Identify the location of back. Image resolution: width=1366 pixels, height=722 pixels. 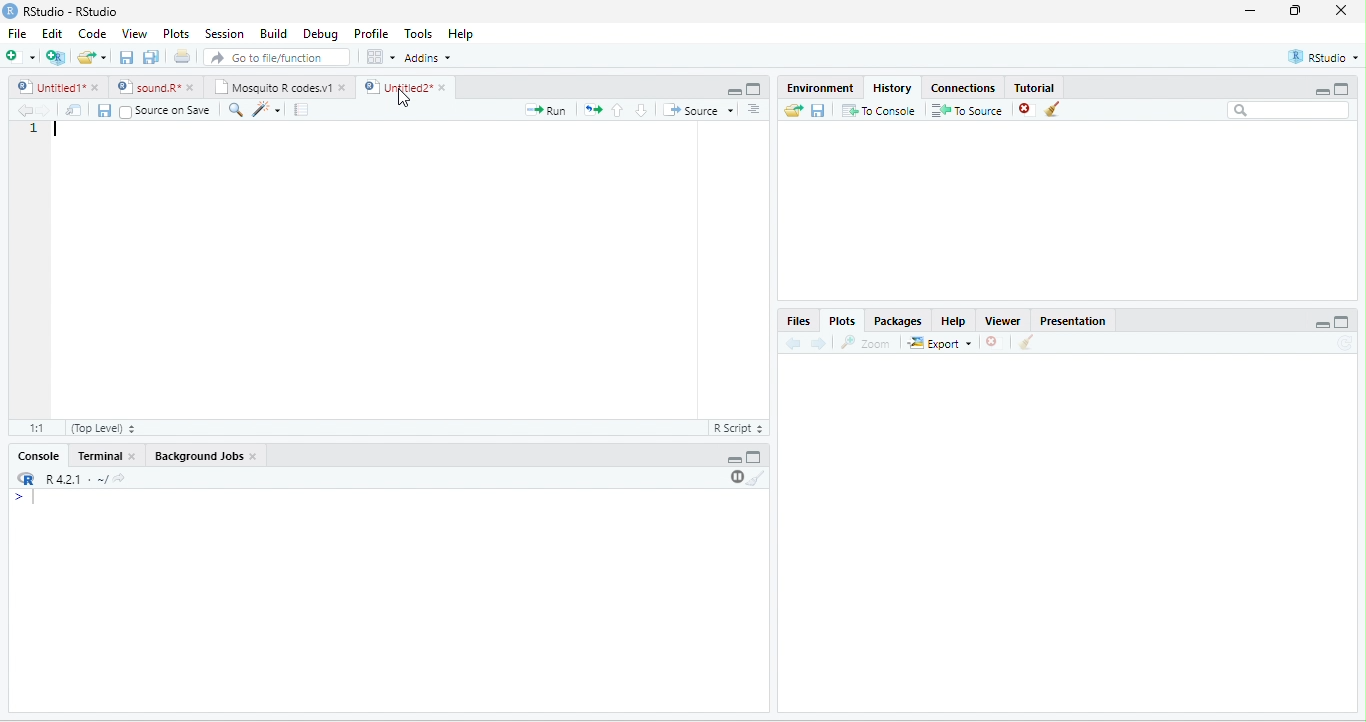
(25, 111).